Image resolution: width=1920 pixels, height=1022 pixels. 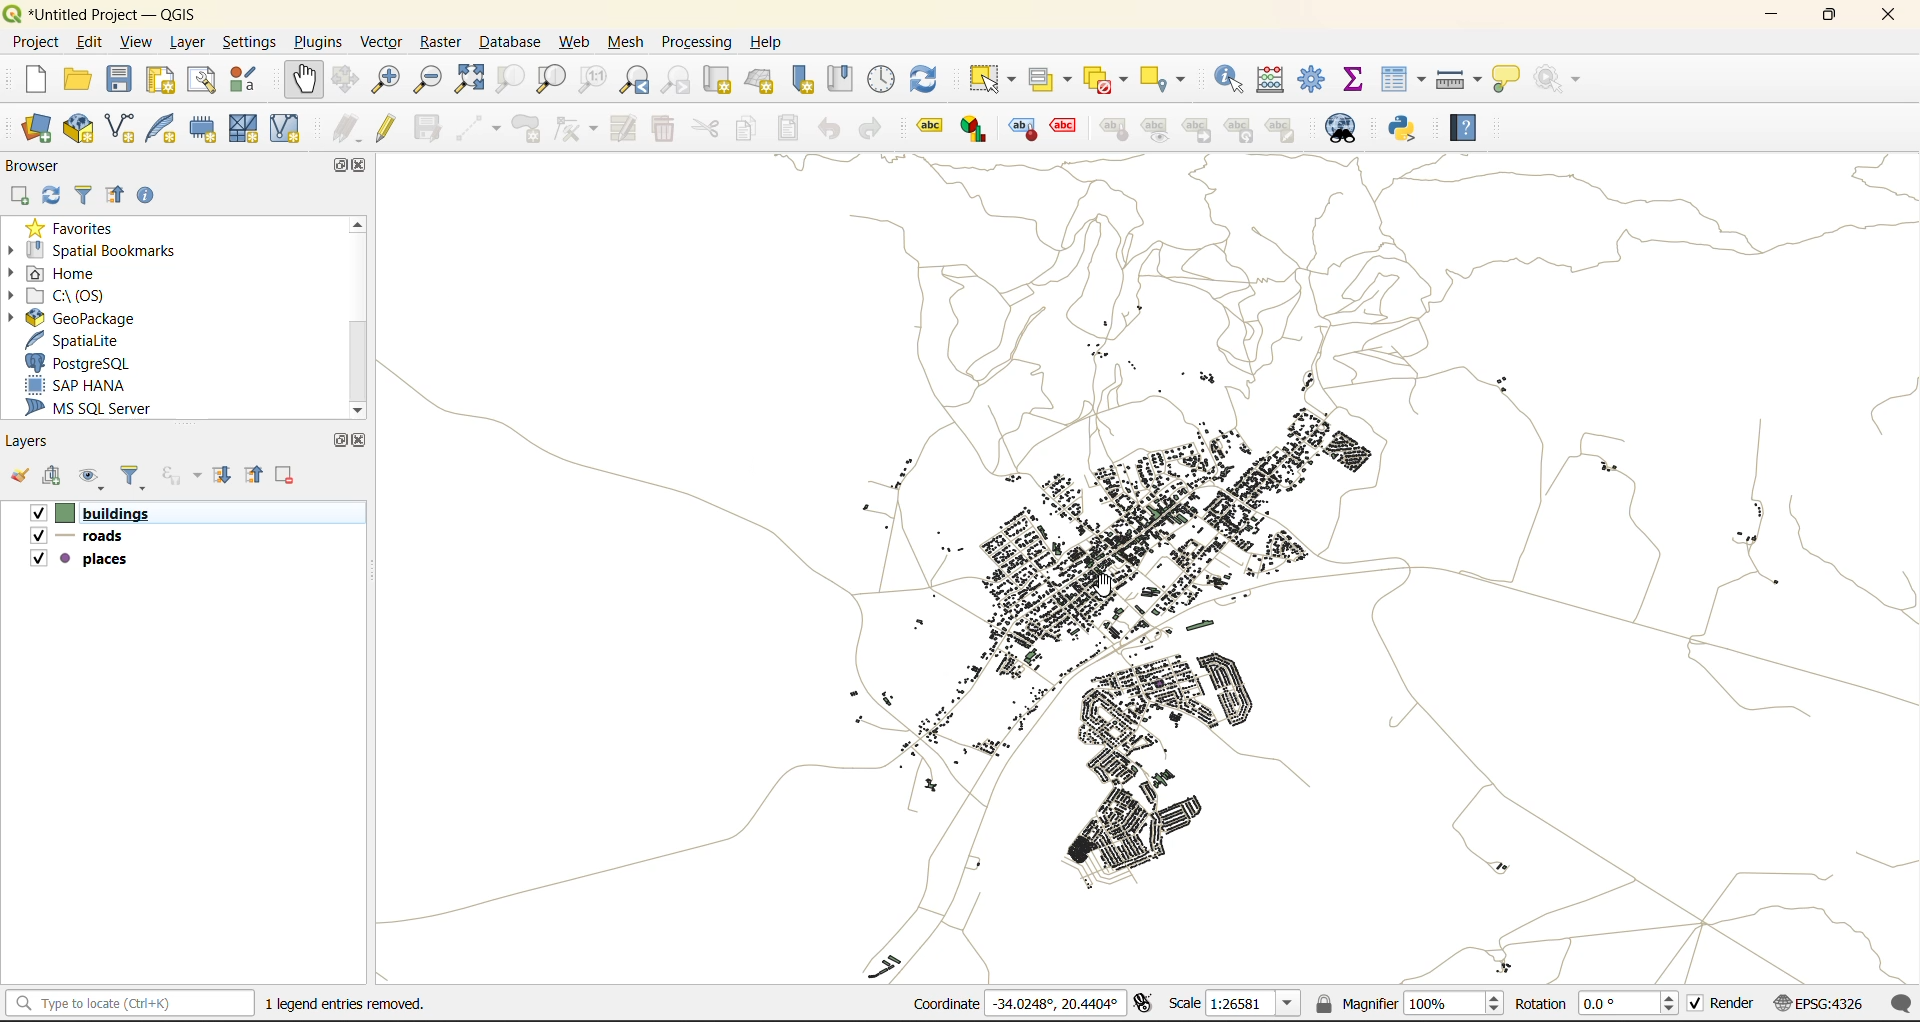 I want to click on save edits, so click(x=427, y=128).